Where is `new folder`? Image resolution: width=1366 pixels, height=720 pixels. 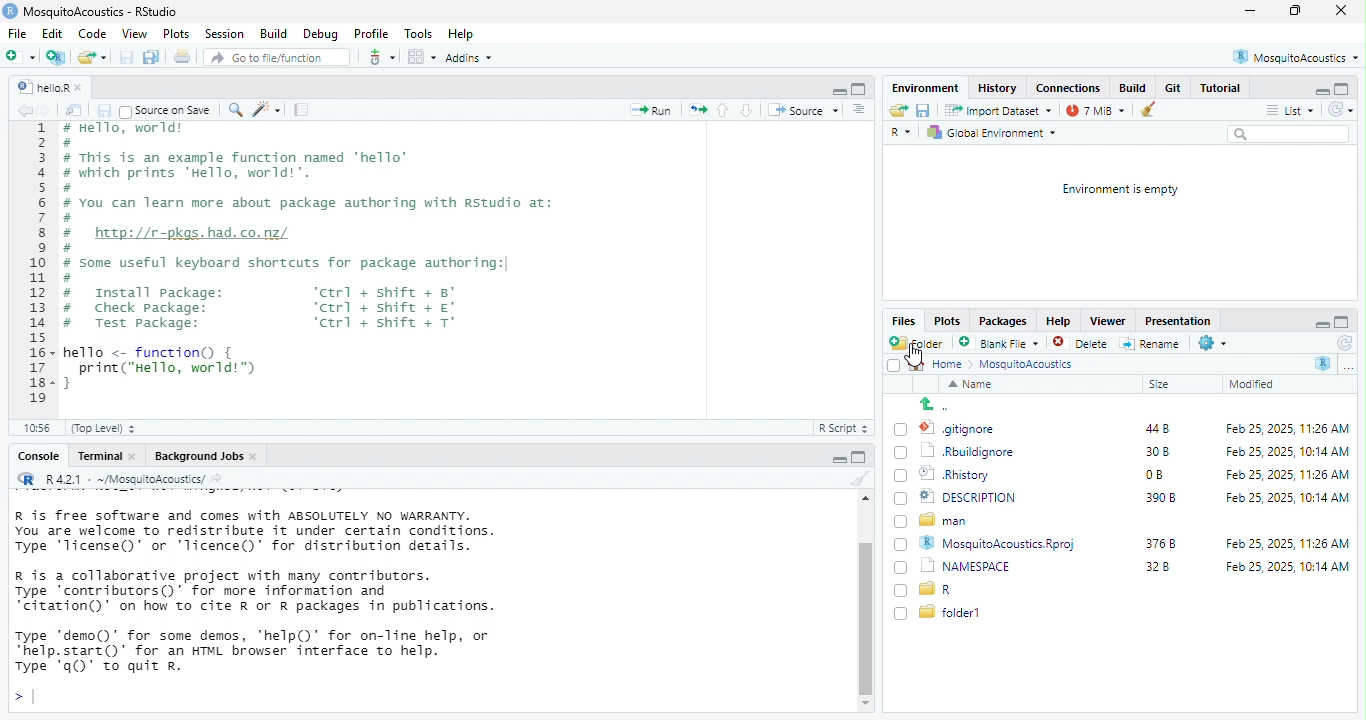 new folder is located at coordinates (920, 343).